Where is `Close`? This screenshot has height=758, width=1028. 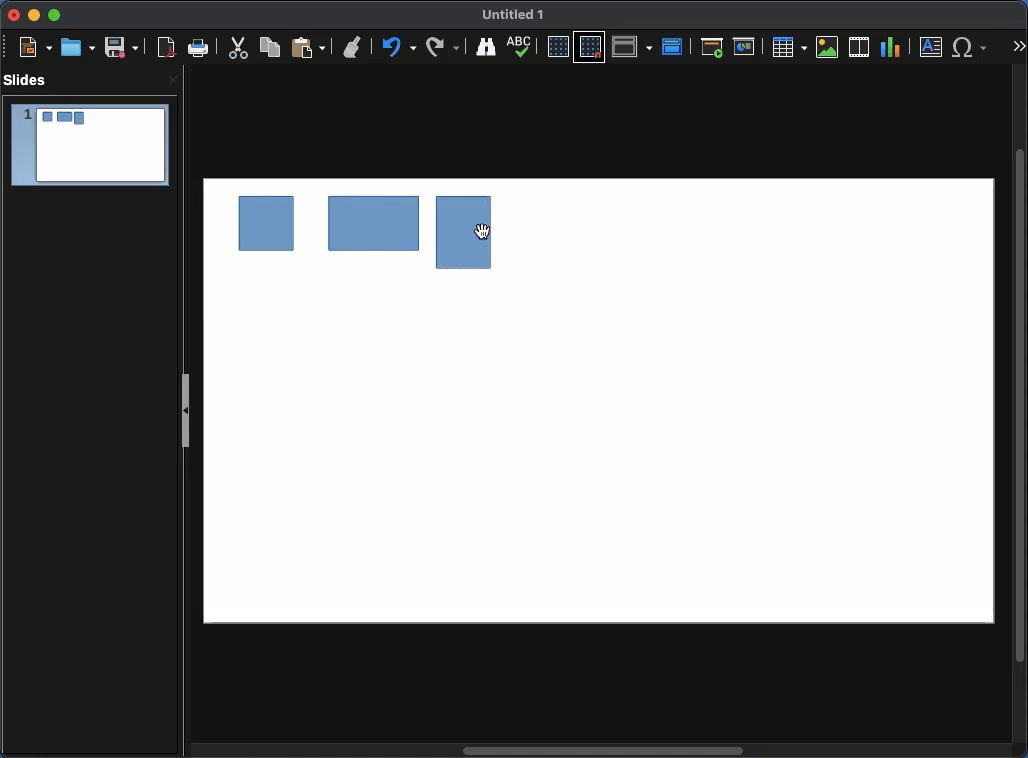
Close is located at coordinates (15, 15).